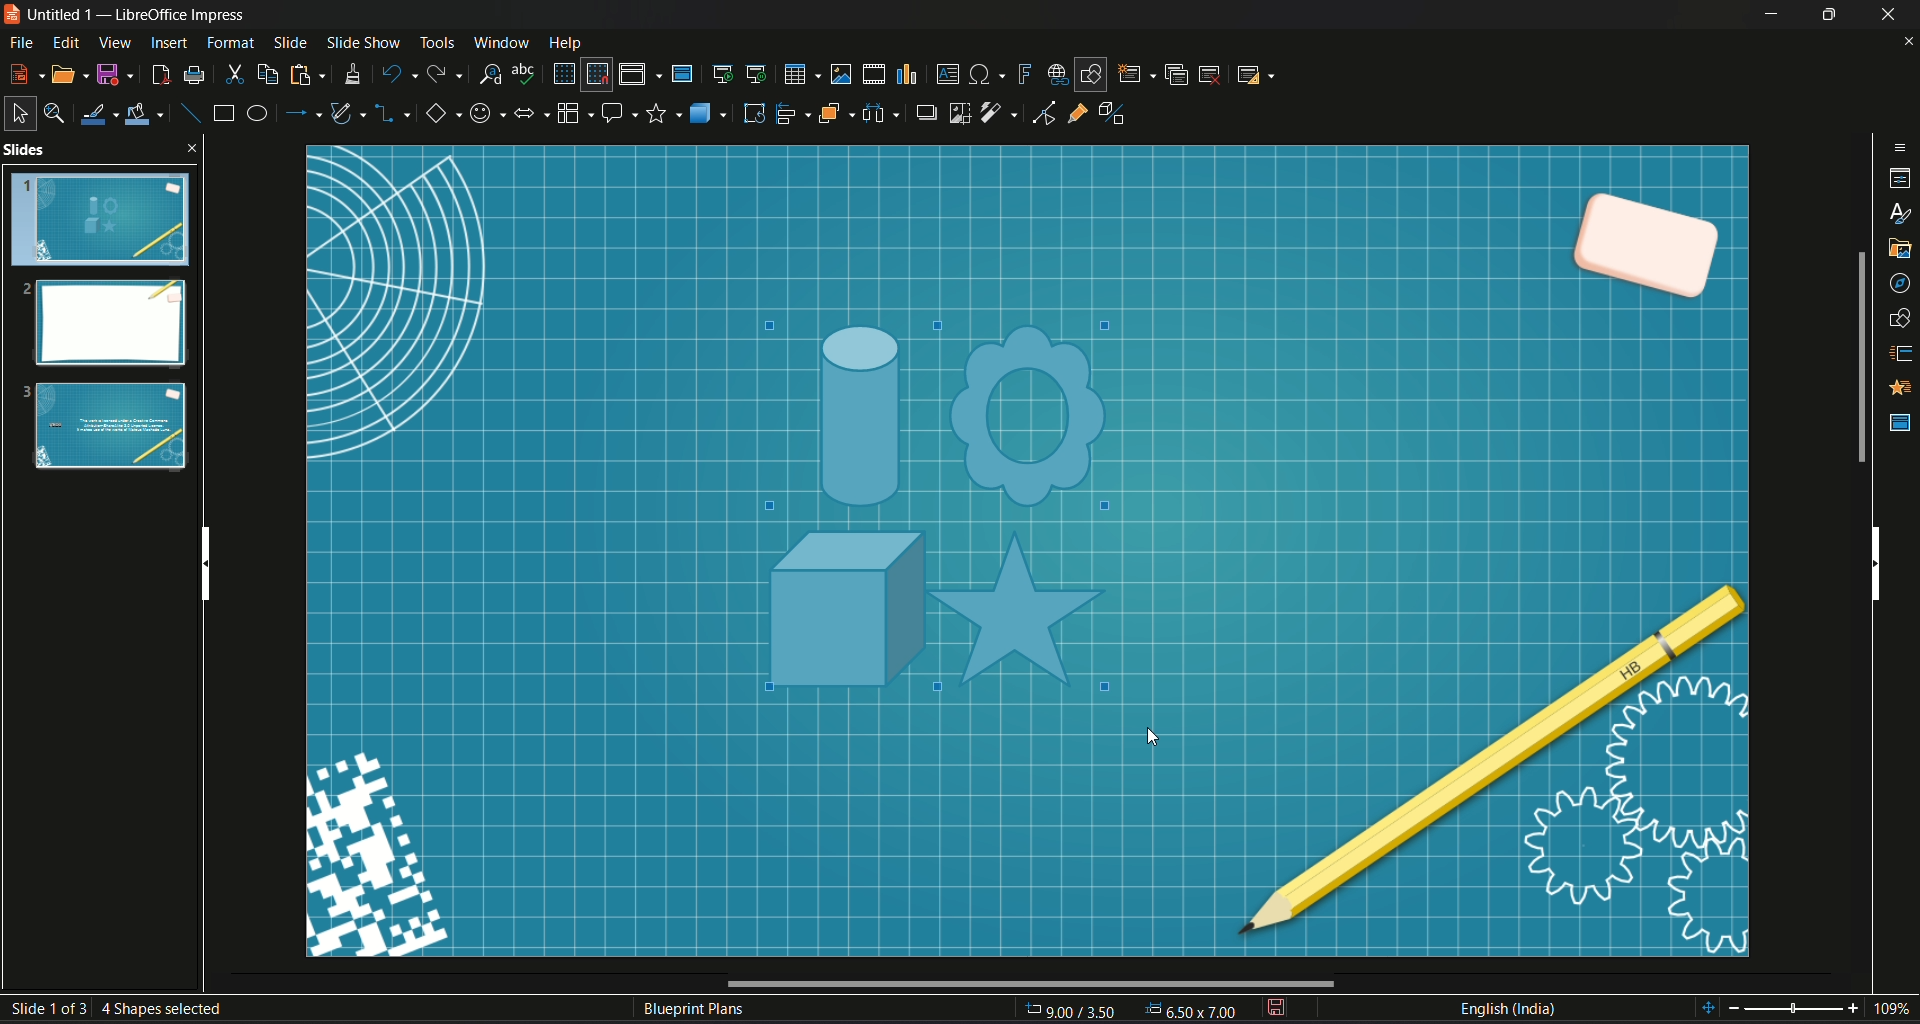 The image size is (1920, 1024). What do you see at coordinates (793, 113) in the screenshot?
I see `align object` at bounding box center [793, 113].